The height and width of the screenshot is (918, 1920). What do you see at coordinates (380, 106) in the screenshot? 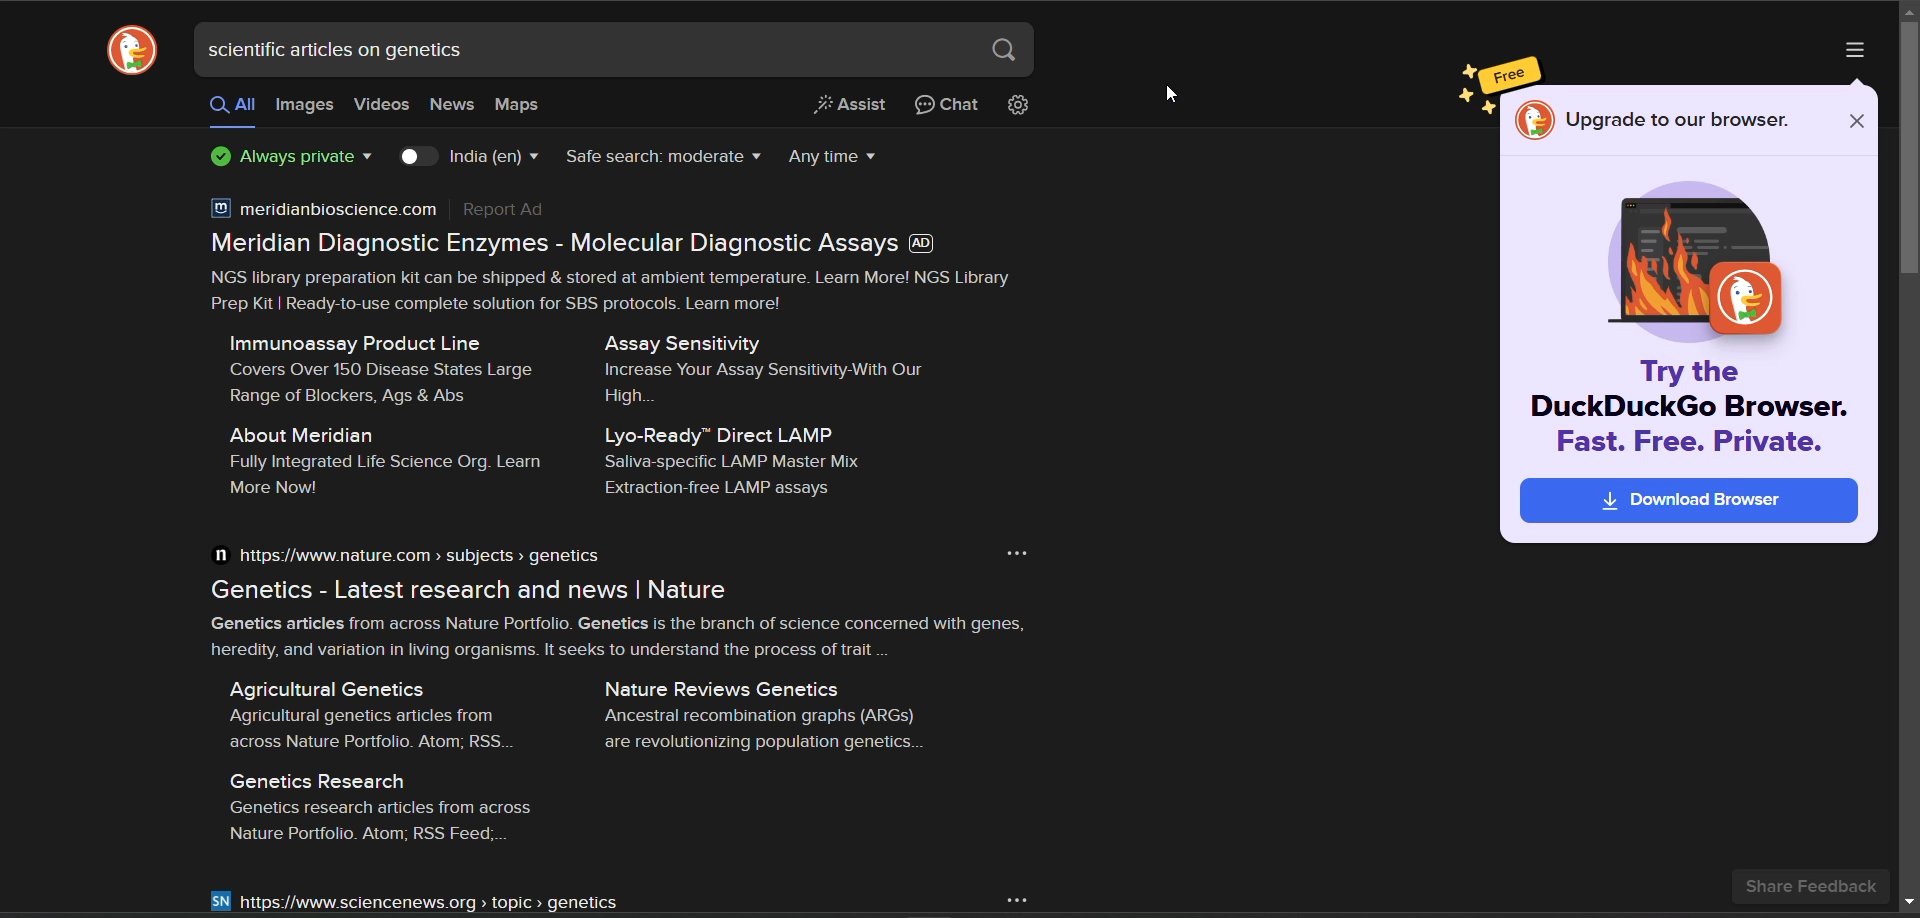
I see `videos` at bounding box center [380, 106].